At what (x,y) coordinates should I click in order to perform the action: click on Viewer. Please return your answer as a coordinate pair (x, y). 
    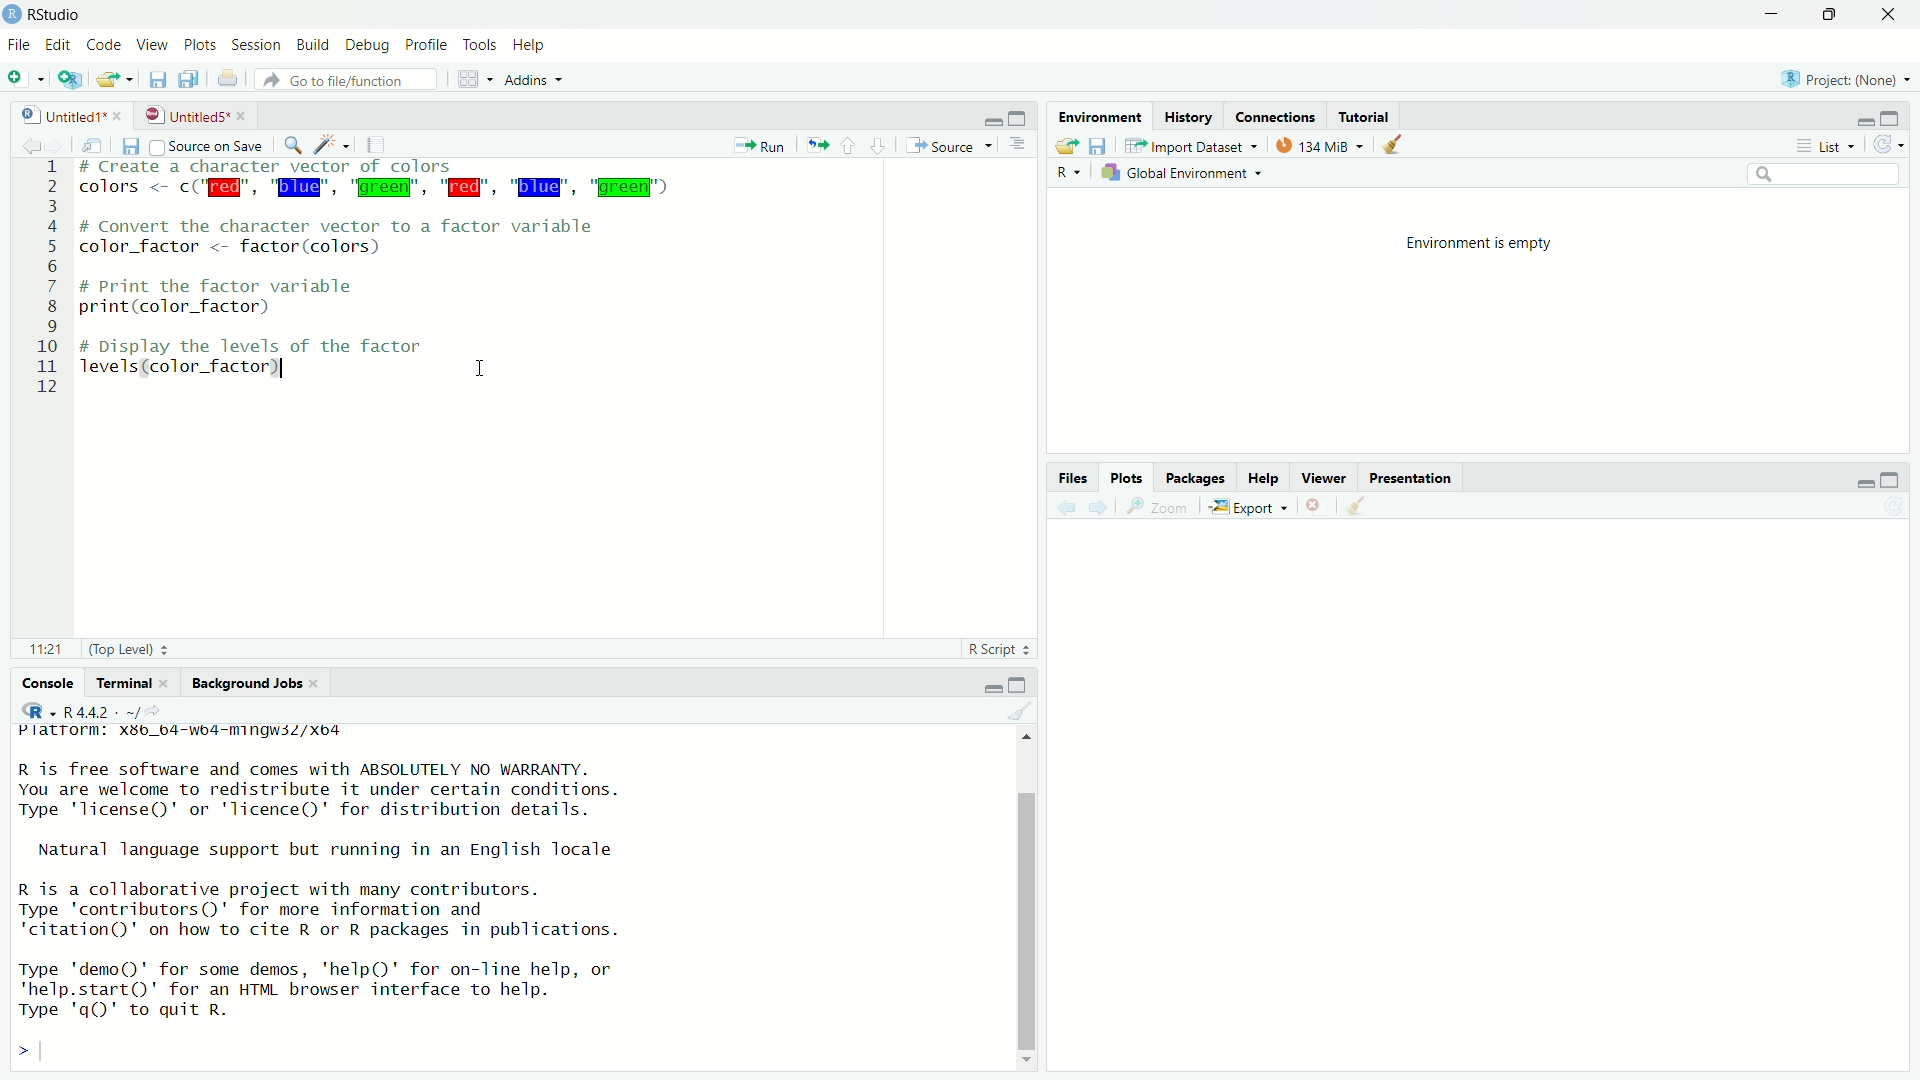
    Looking at the image, I should click on (1325, 477).